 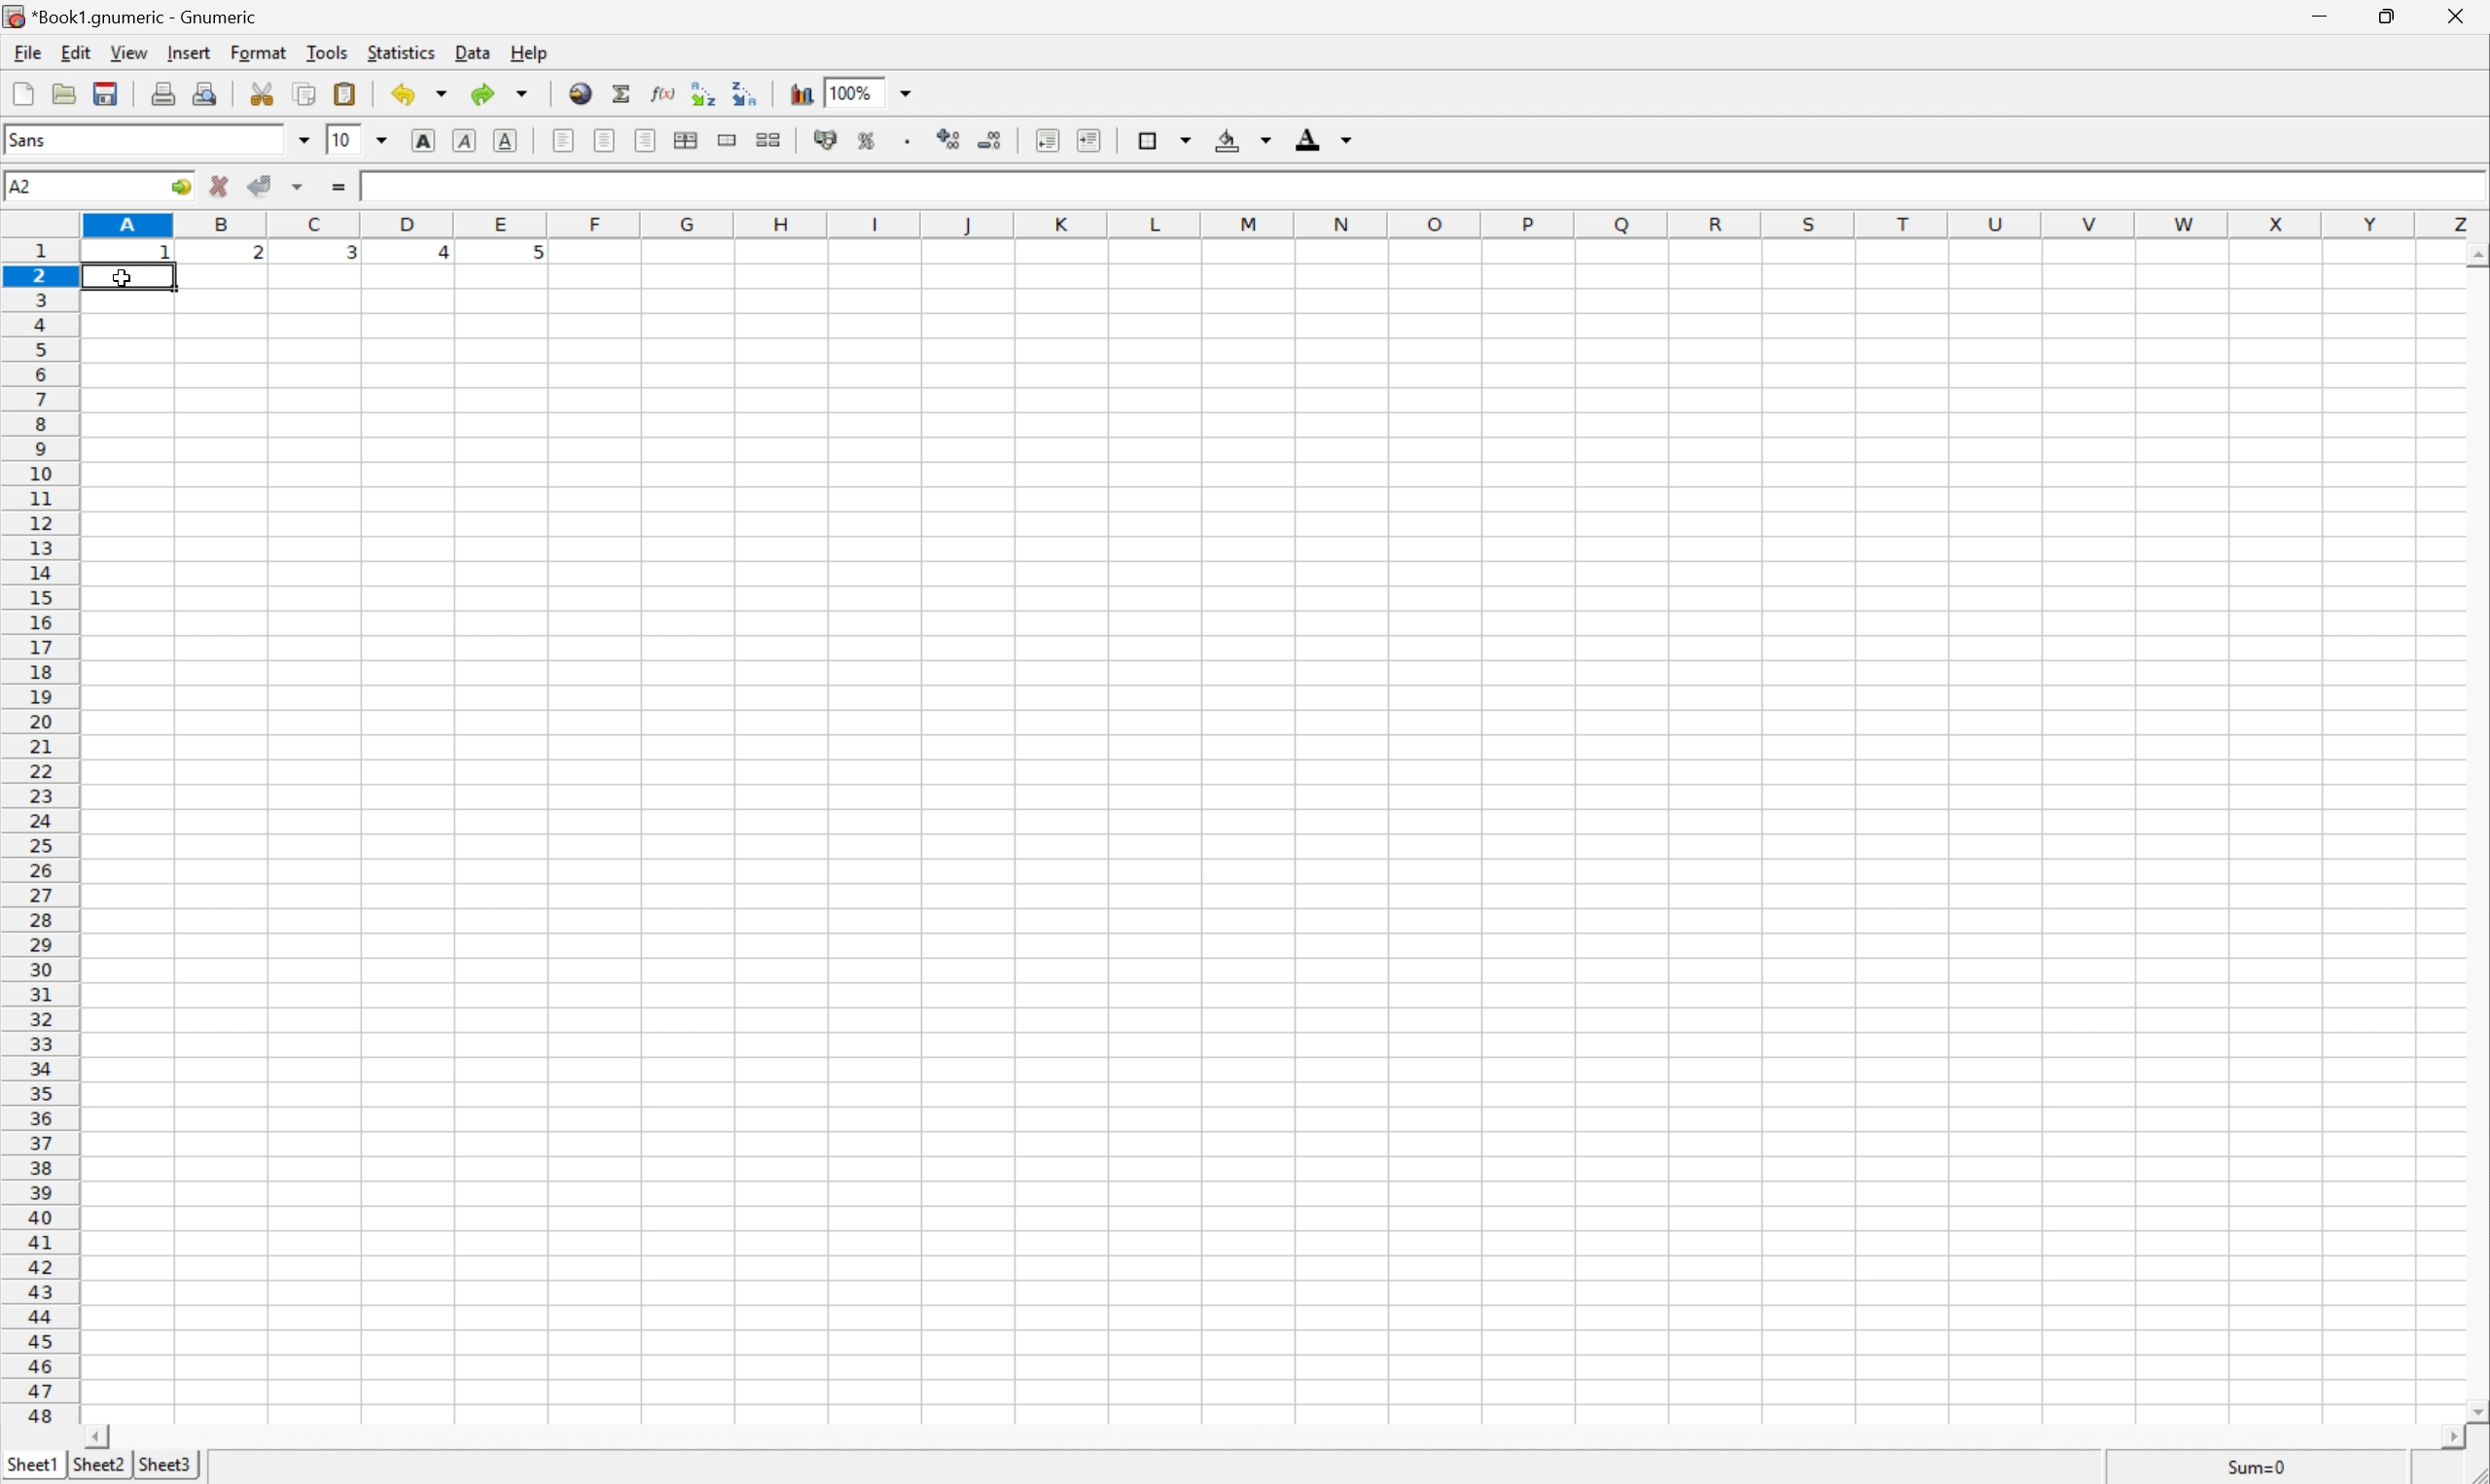 I want to click on scroll right, so click(x=2455, y=1439).